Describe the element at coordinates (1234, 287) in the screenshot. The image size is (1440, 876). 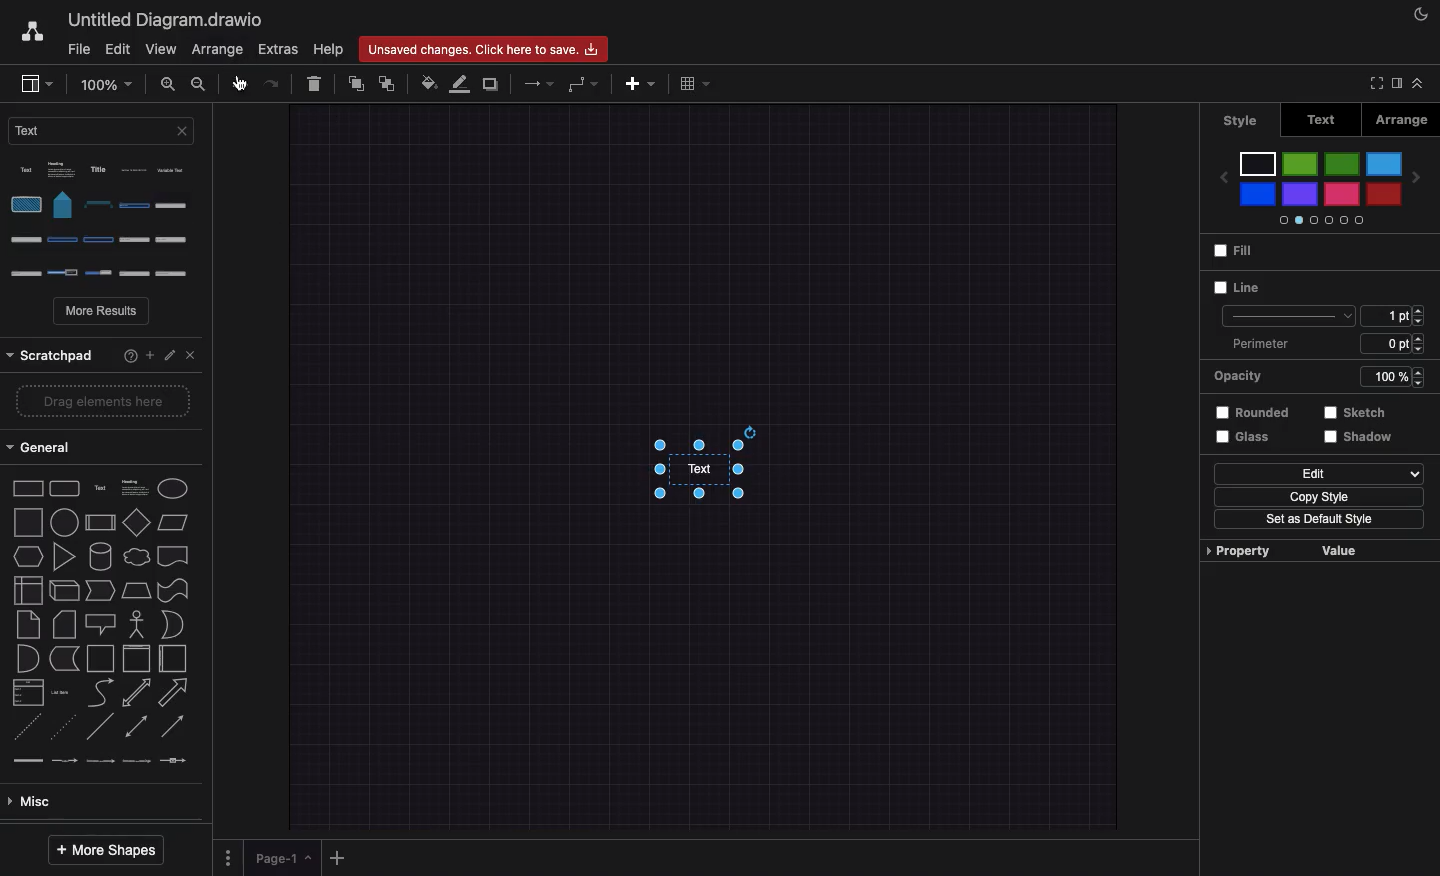
I see `Line` at that location.